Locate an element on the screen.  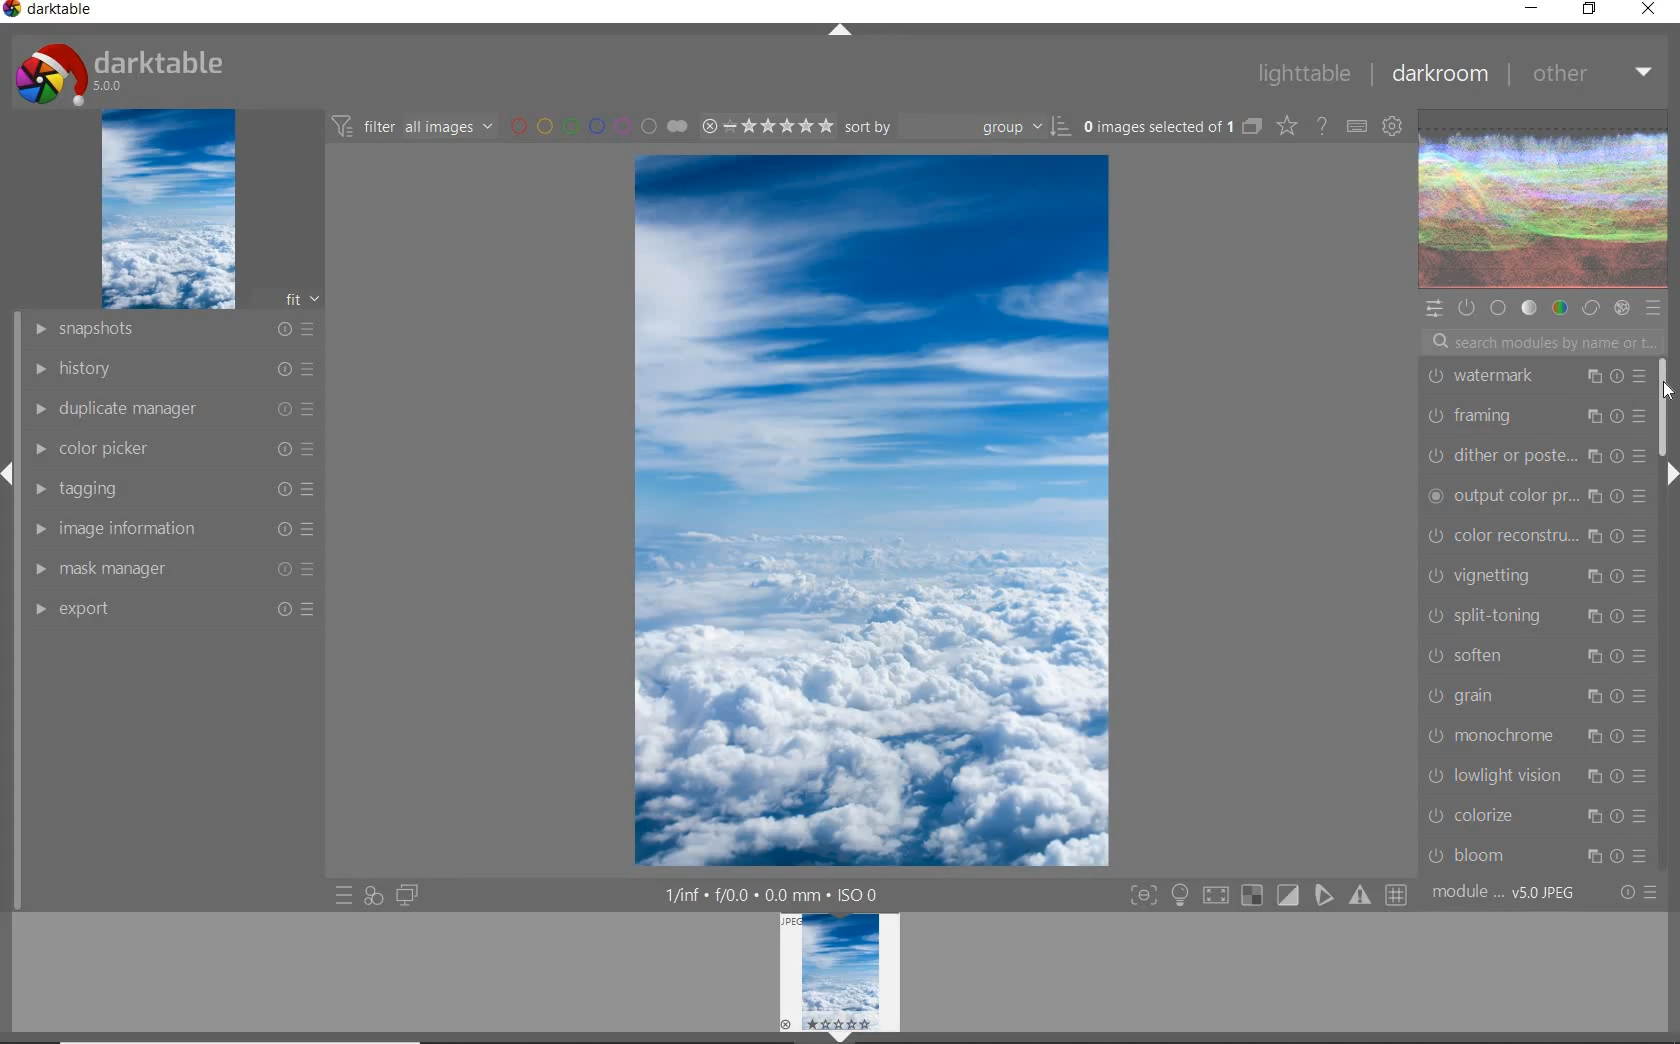
FRAMING is located at coordinates (1532, 415).